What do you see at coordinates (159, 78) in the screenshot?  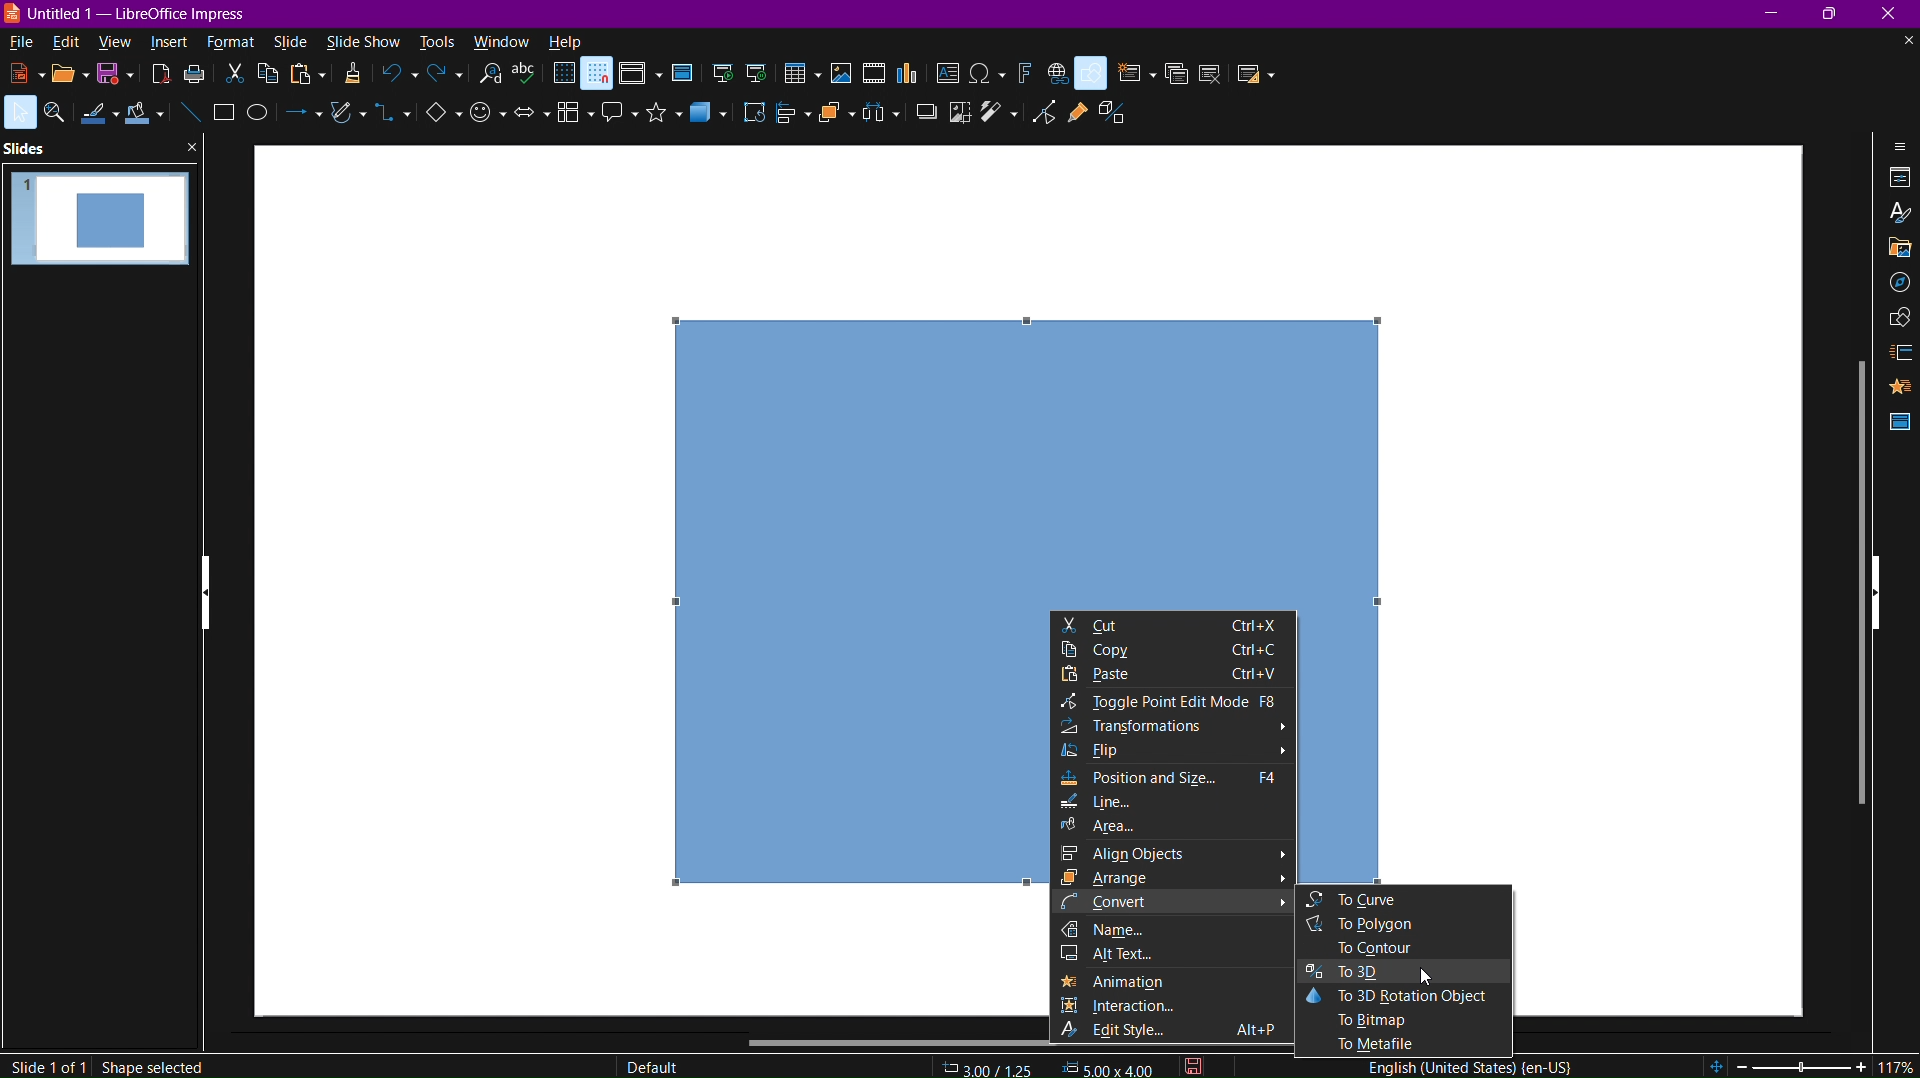 I see `export as pdf` at bounding box center [159, 78].